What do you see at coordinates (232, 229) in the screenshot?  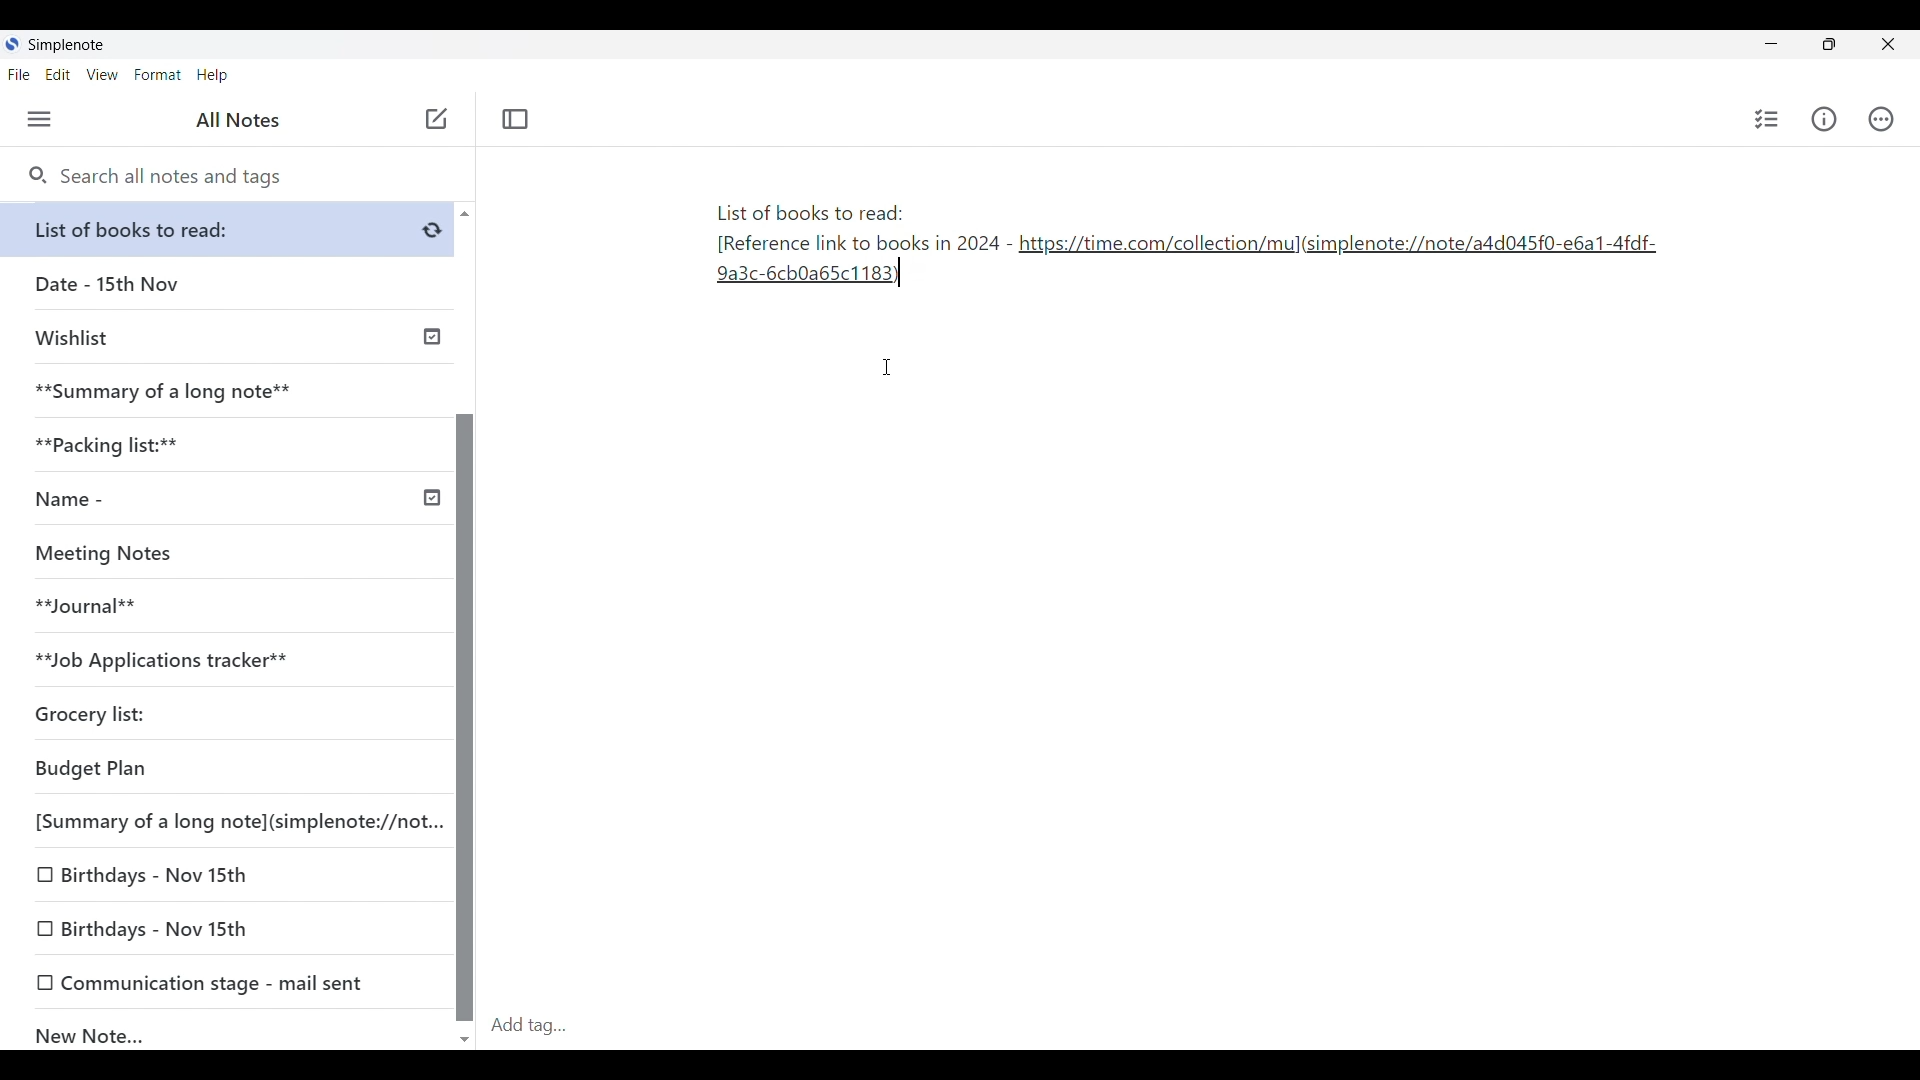 I see `List of books to read:` at bounding box center [232, 229].